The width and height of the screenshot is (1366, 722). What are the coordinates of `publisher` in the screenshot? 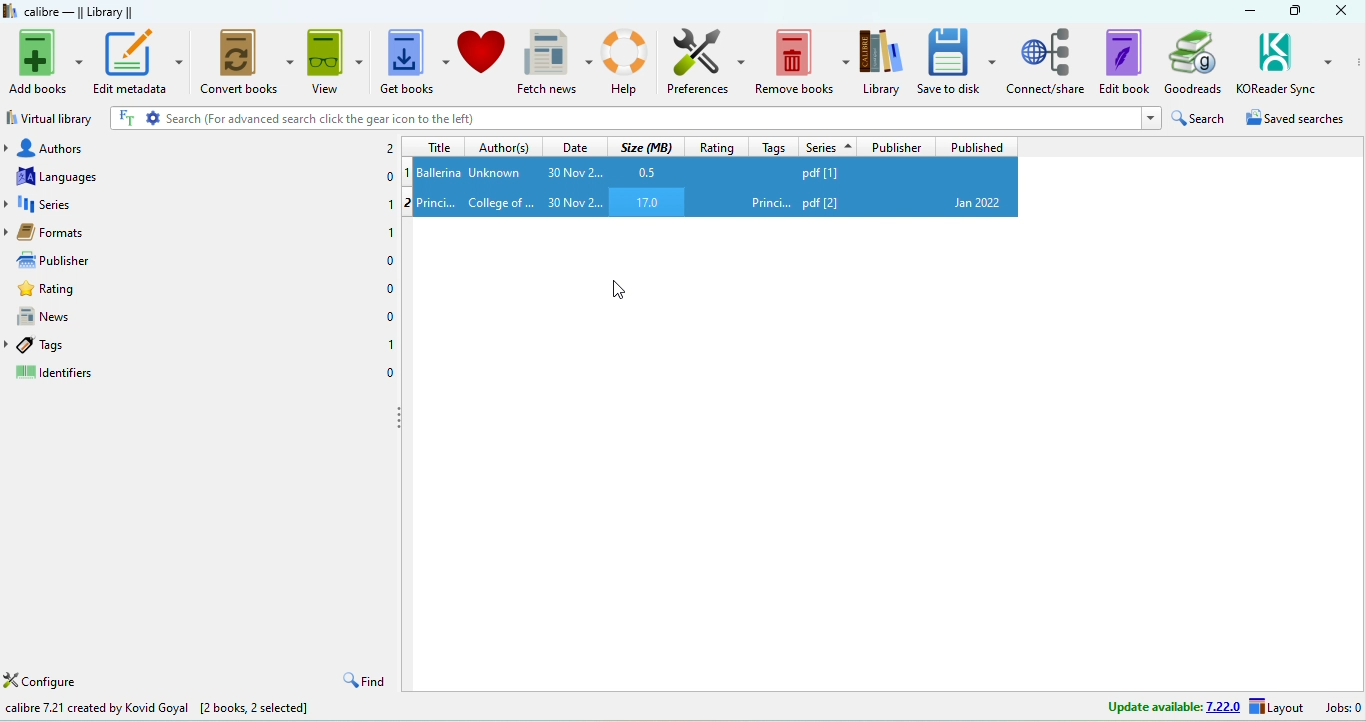 It's located at (898, 147).